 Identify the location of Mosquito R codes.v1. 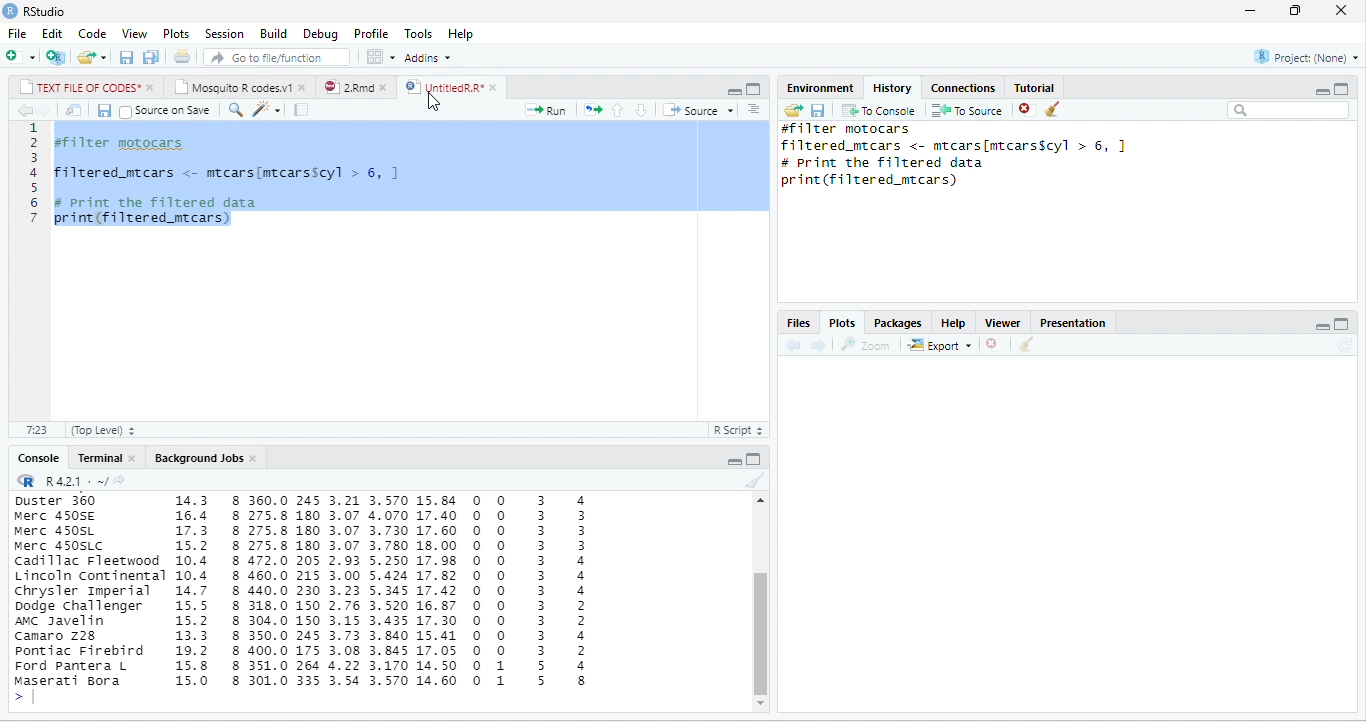
(233, 86).